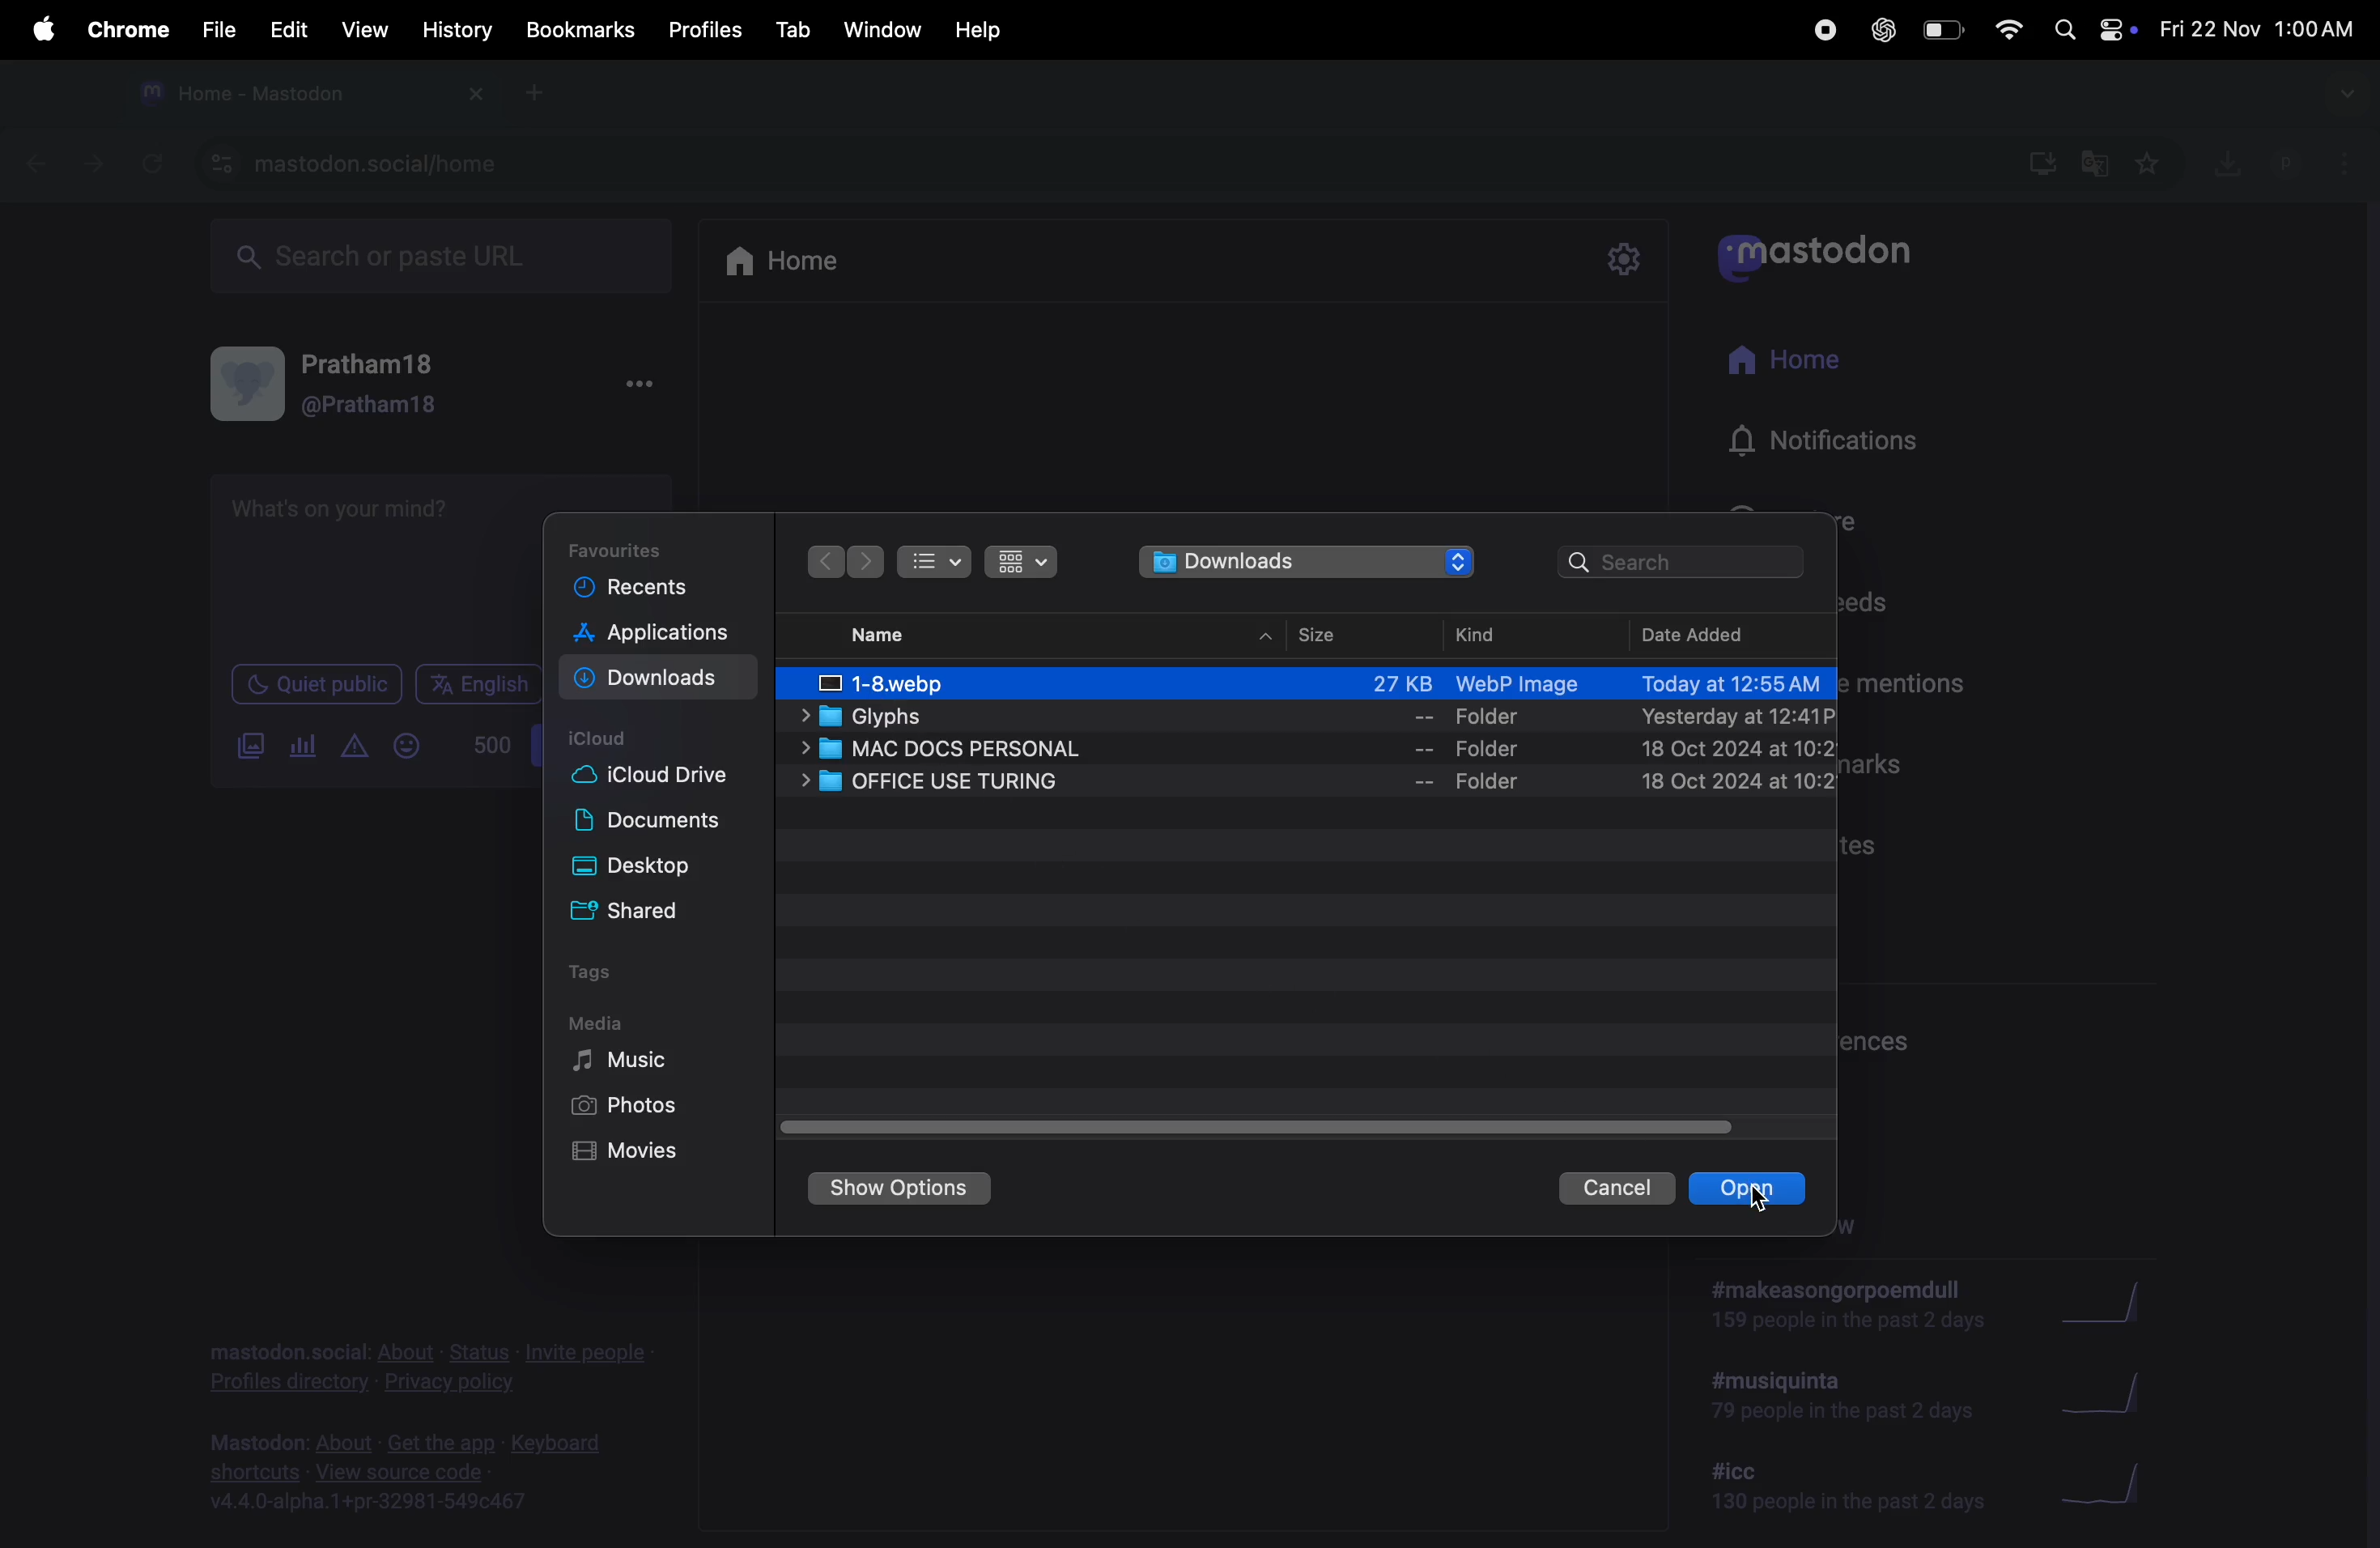 Image resolution: width=2380 pixels, height=1548 pixels. What do you see at coordinates (255, 1444) in the screenshot?
I see `mastodon` at bounding box center [255, 1444].